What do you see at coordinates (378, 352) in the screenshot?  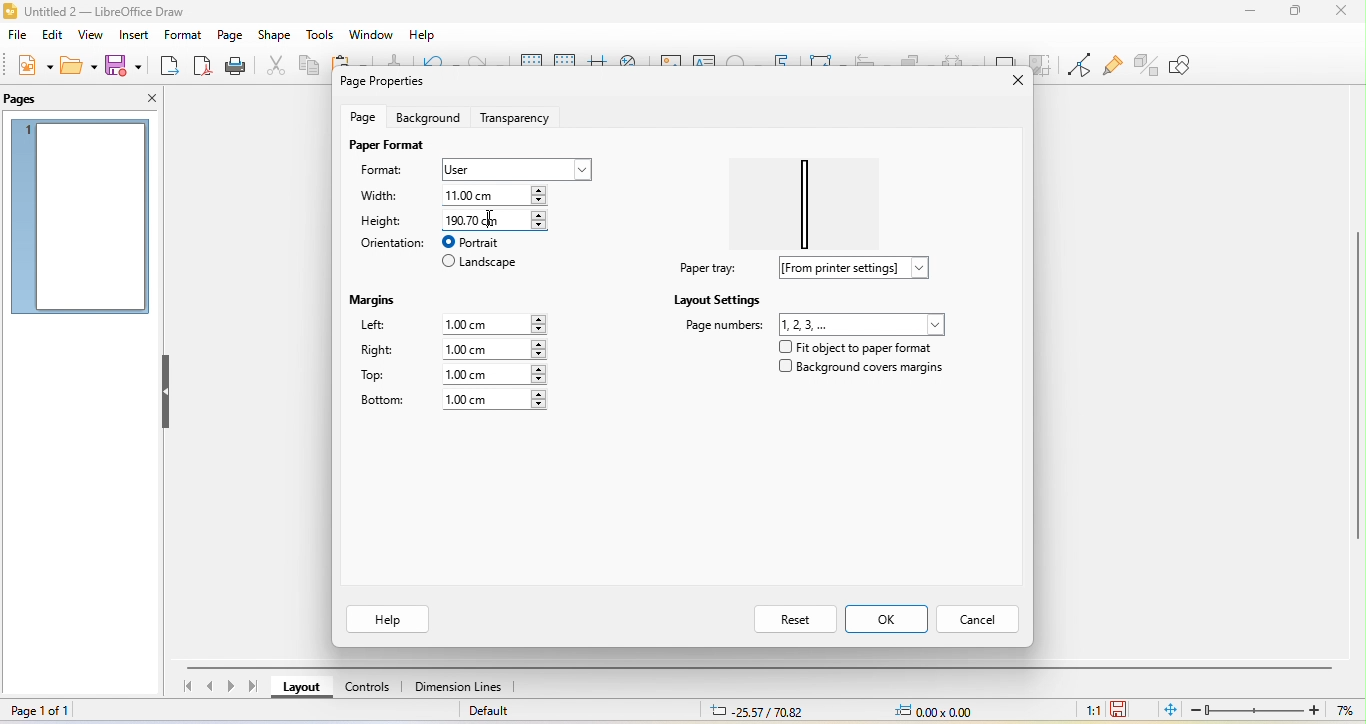 I see `right` at bounding box center [378, 352].